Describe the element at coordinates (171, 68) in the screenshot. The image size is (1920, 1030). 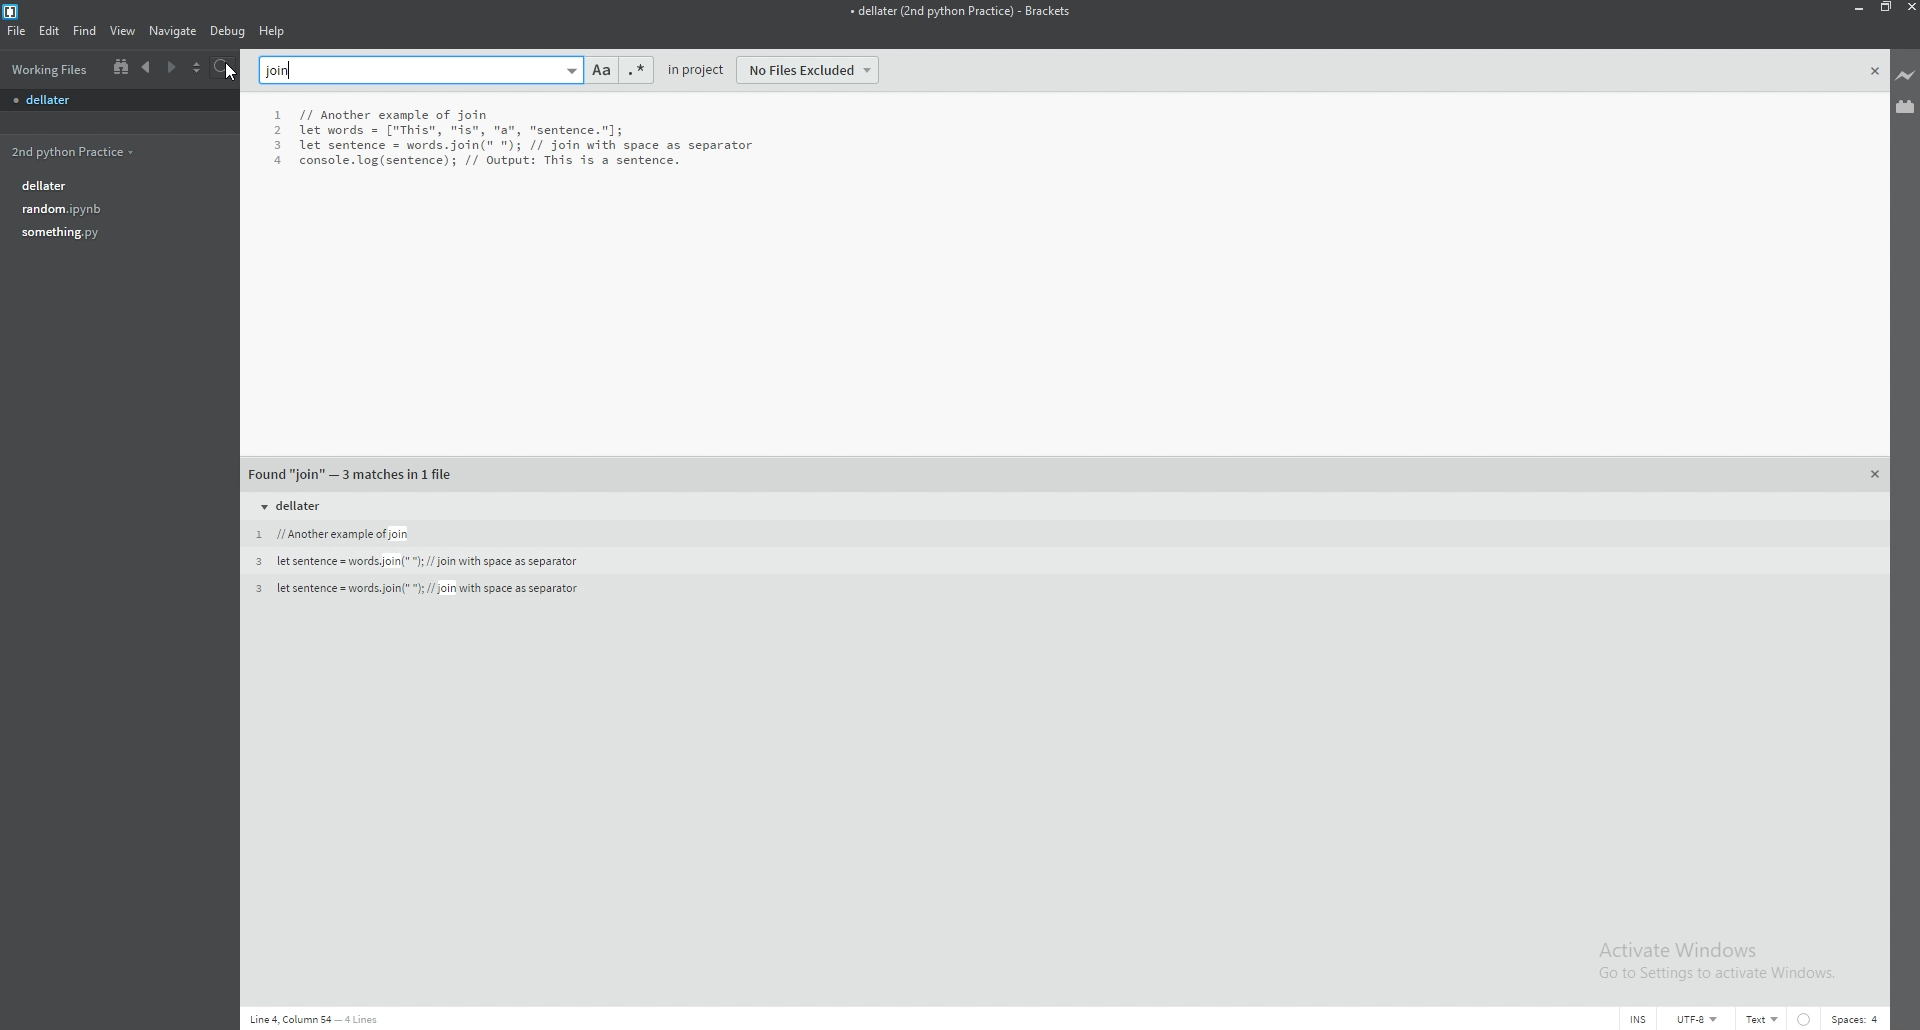
I see `next` at that location.